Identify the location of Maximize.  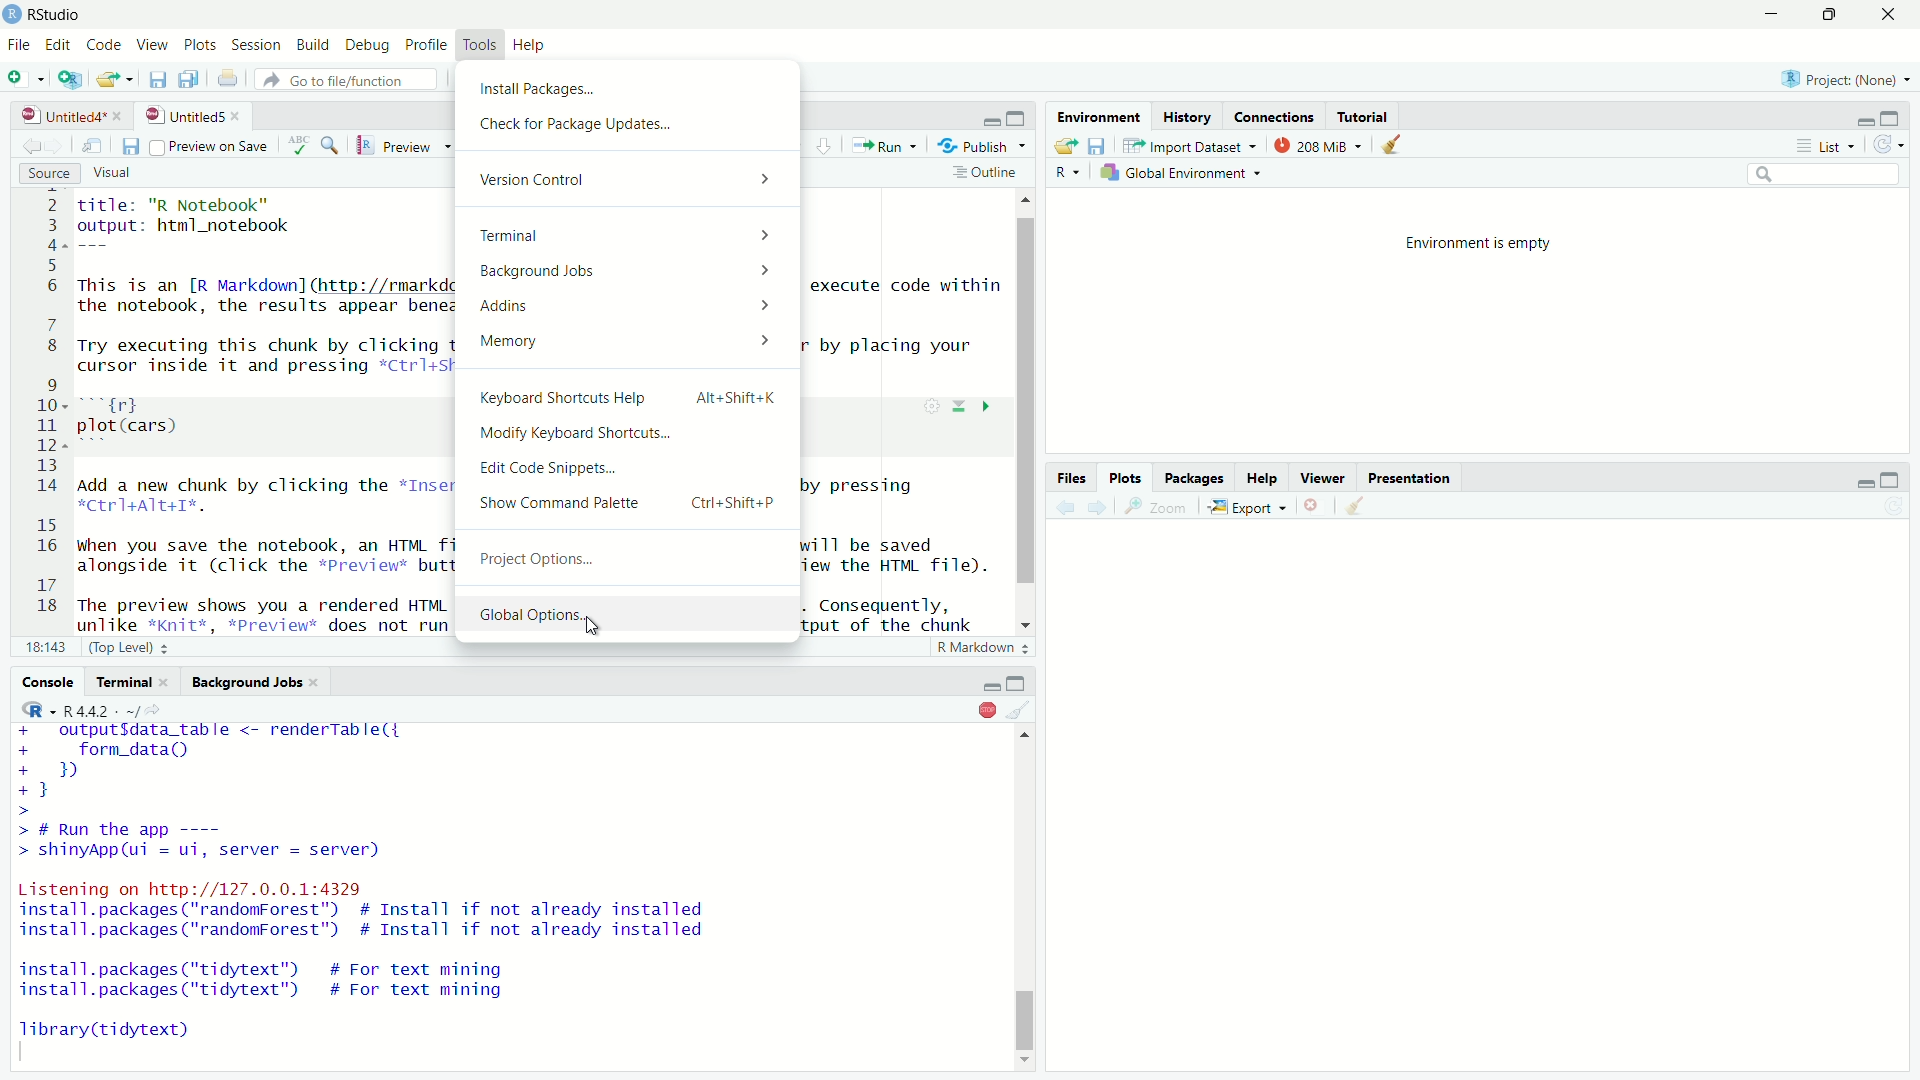
(1017, 683).